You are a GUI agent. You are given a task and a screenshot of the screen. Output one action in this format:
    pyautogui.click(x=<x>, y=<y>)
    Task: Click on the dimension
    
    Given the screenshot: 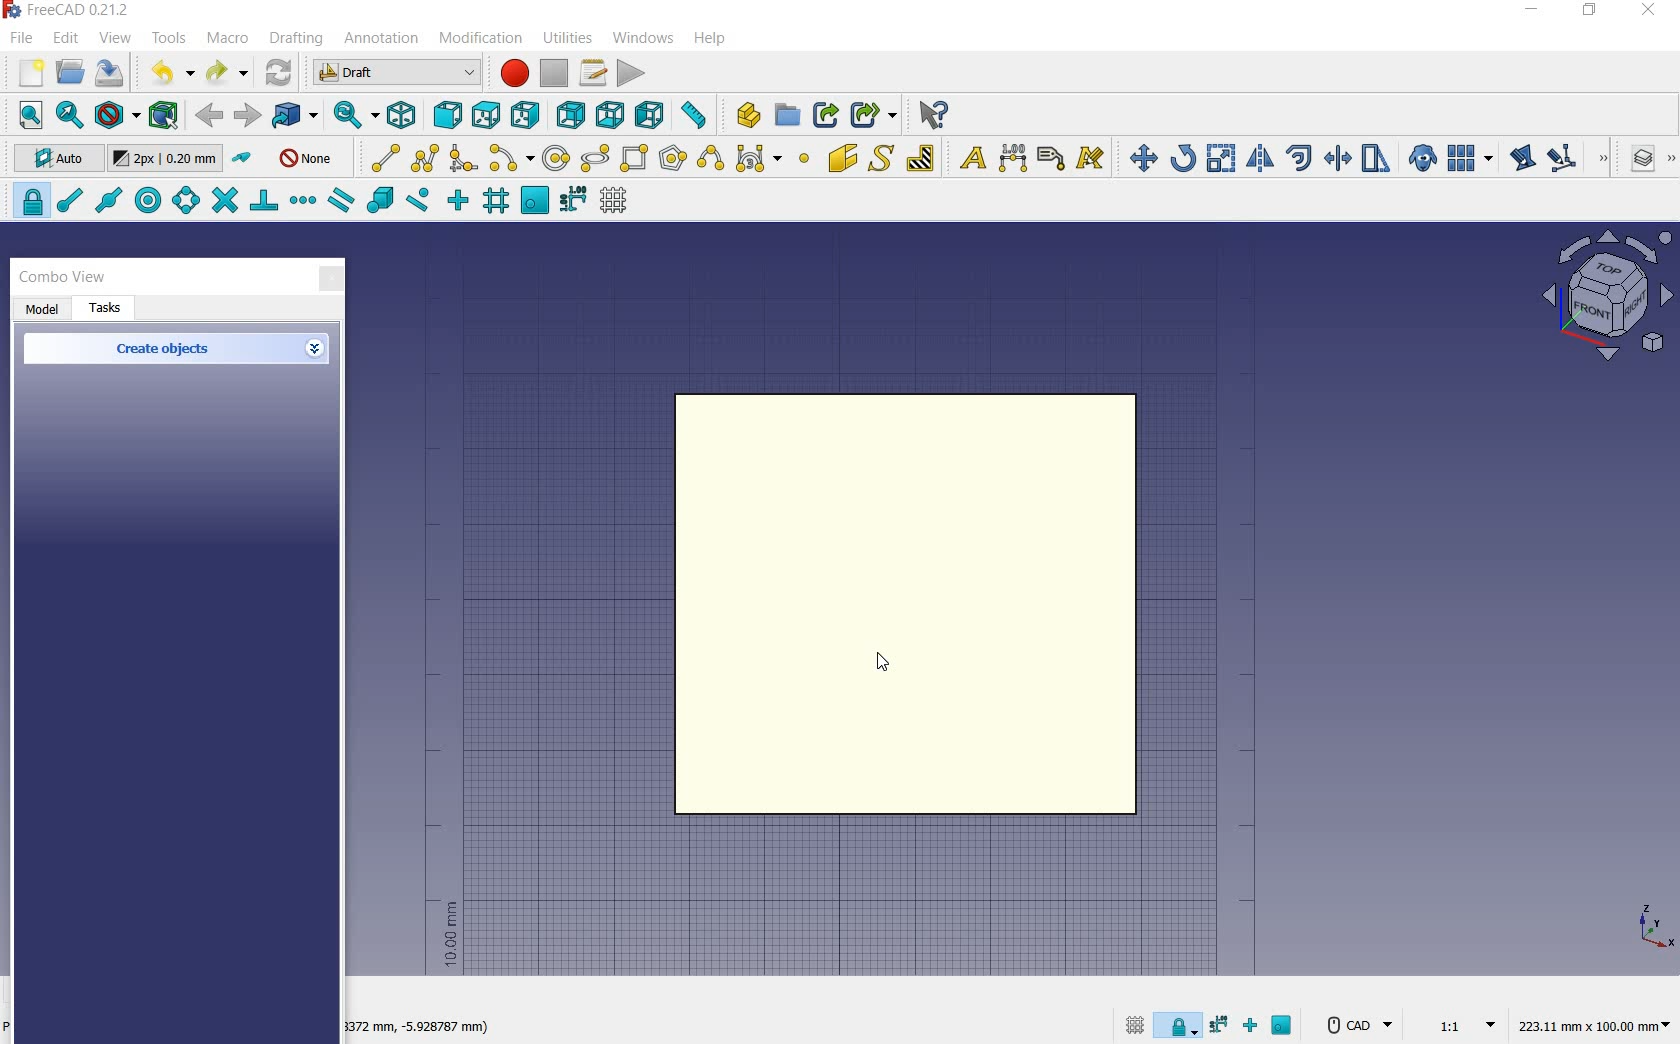 What is the action you would take?
    pyautogui.click(x=1599, y=1027)
    